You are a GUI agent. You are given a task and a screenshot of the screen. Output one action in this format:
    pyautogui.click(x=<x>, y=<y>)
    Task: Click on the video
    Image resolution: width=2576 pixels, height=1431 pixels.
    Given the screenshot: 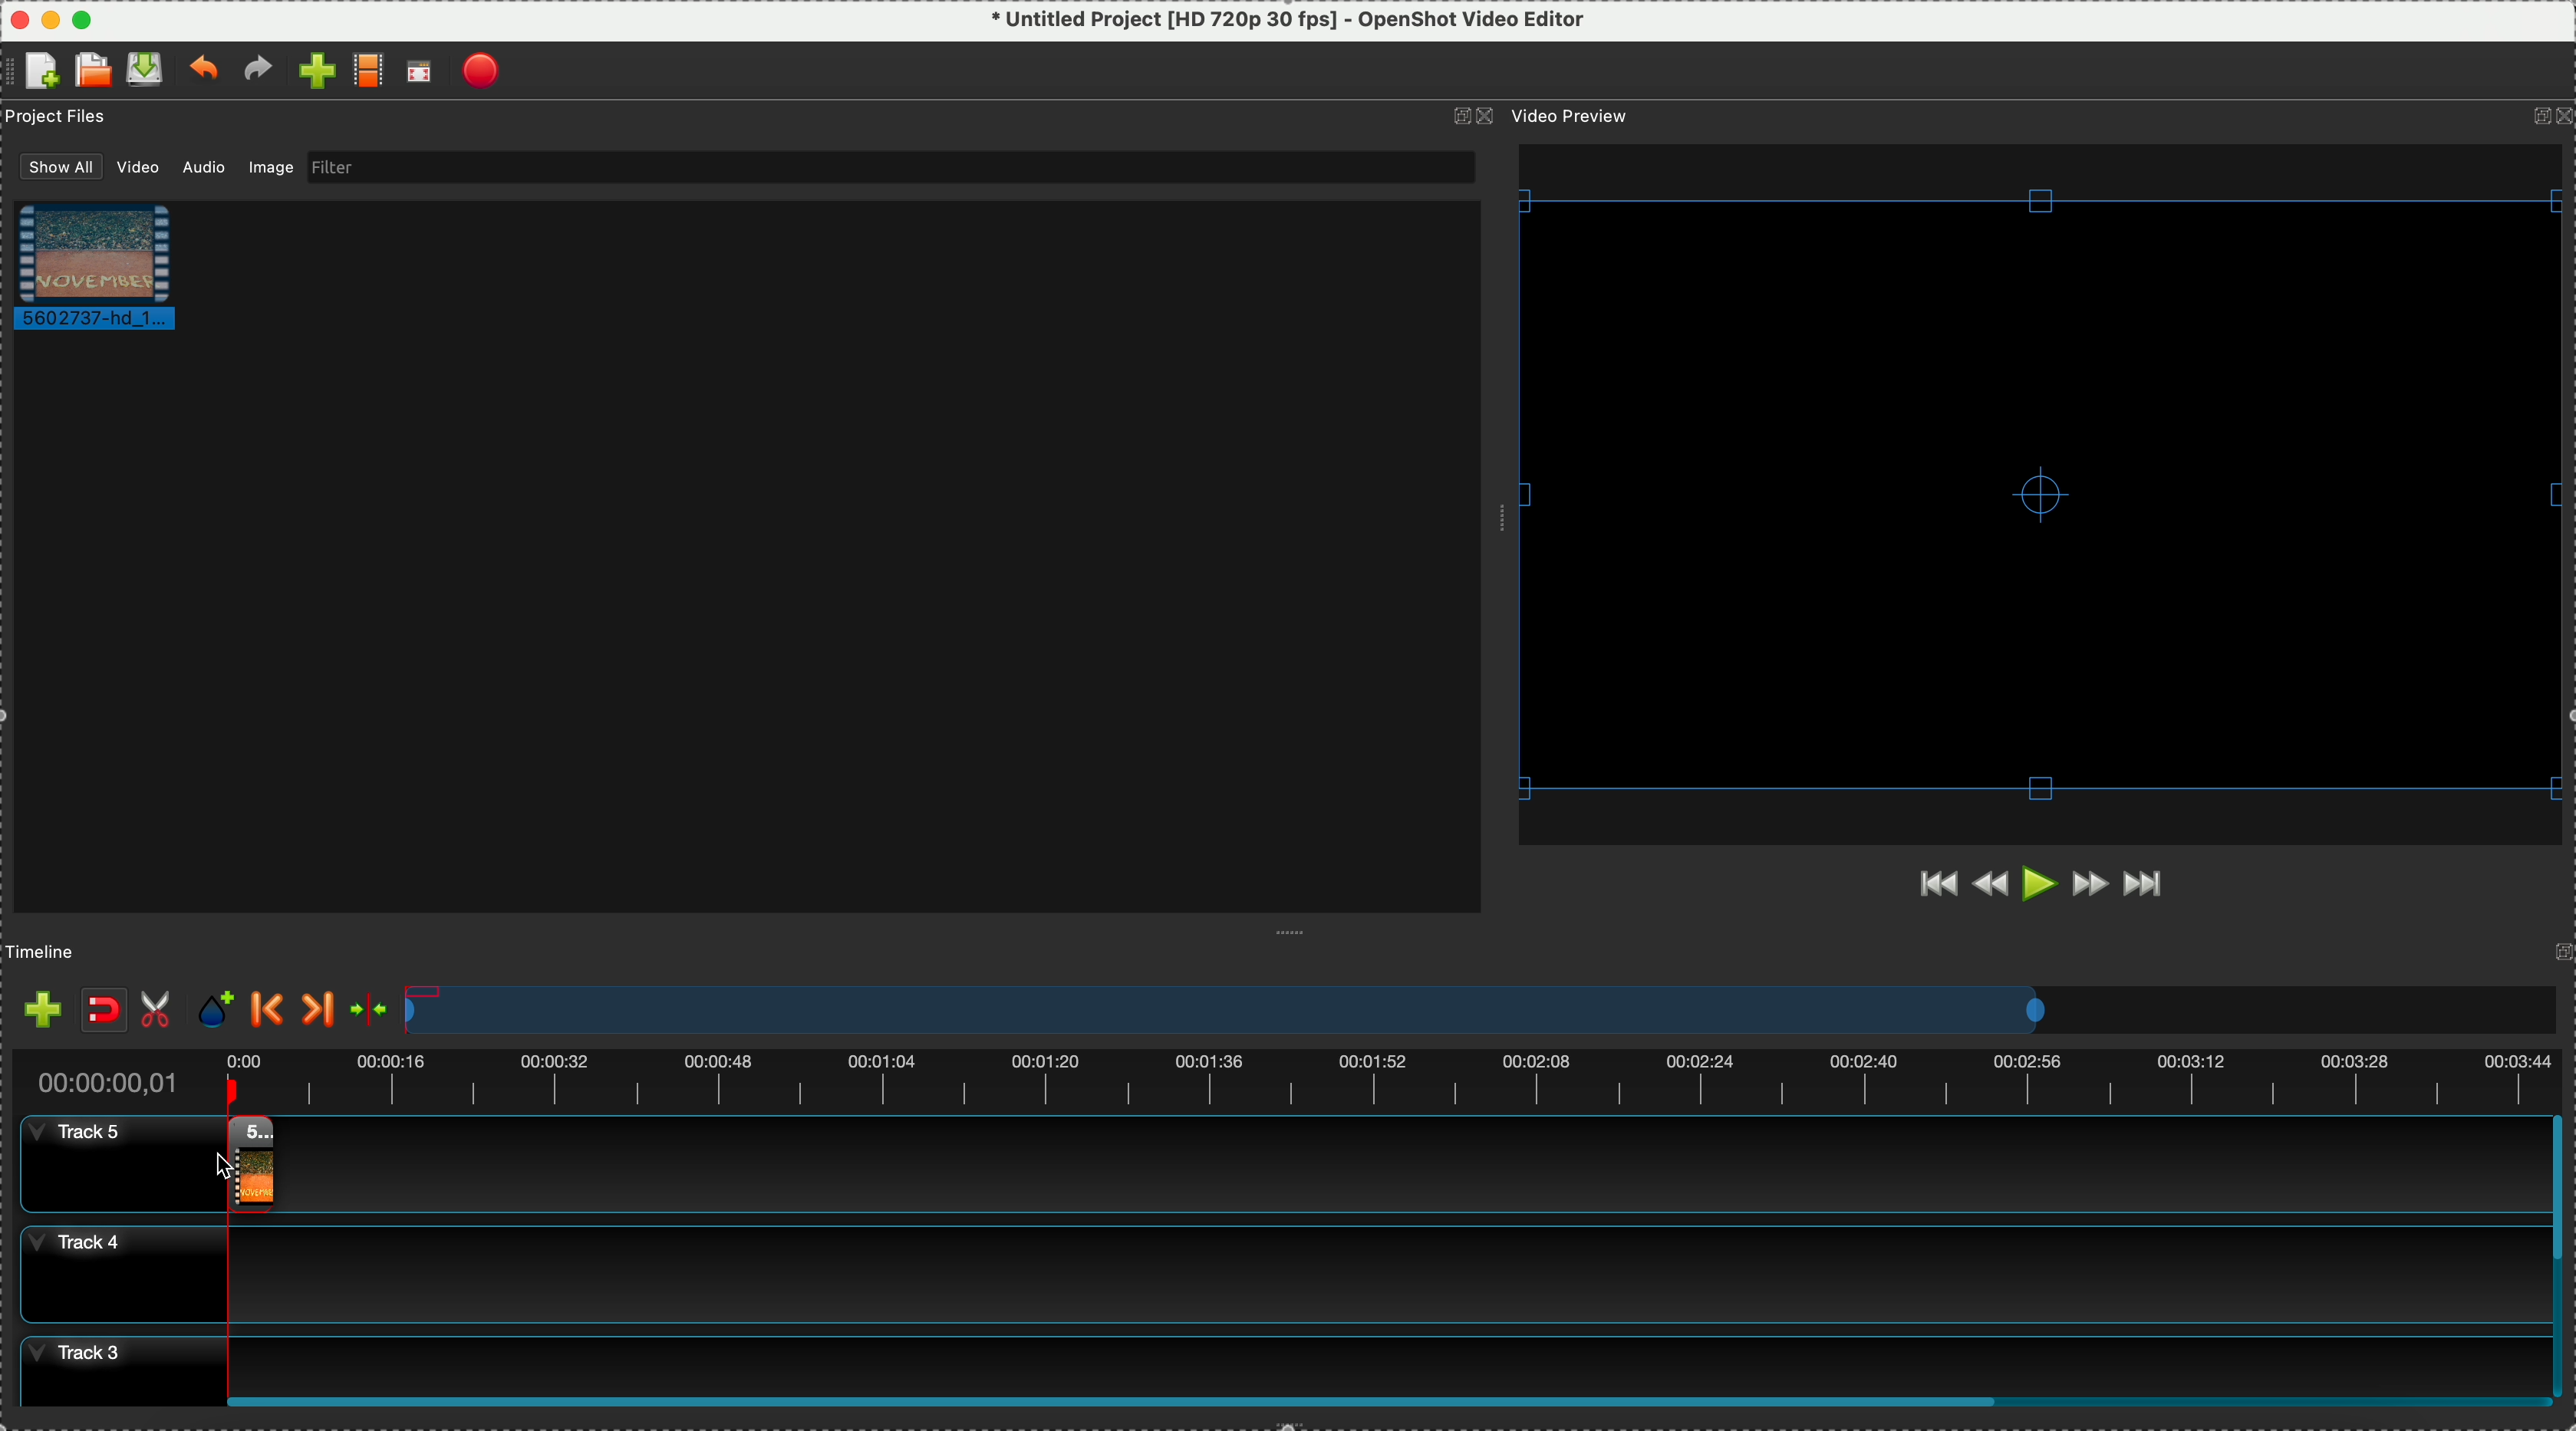 What is the action you would take?
    pyautogui.click(x=108, y=271)
    